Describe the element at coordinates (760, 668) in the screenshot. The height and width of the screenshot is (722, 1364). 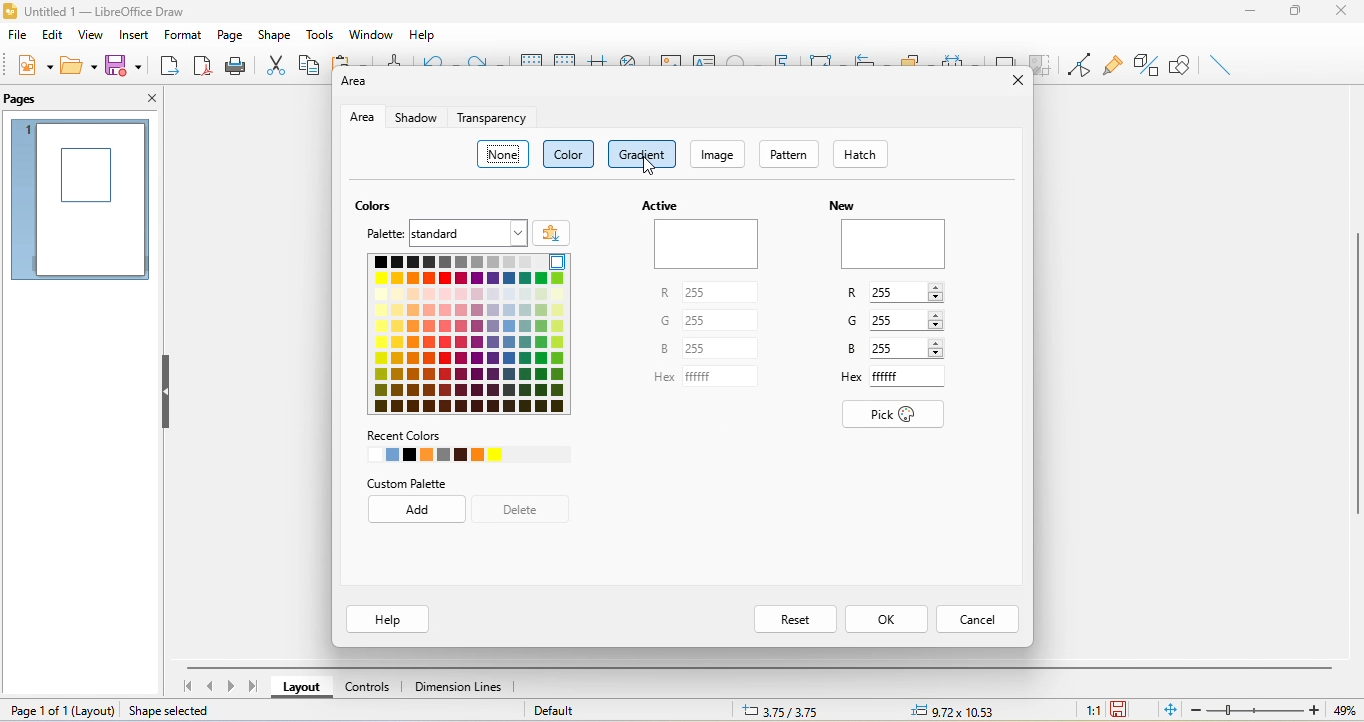
I see `horizontal scroll bar` at that location.